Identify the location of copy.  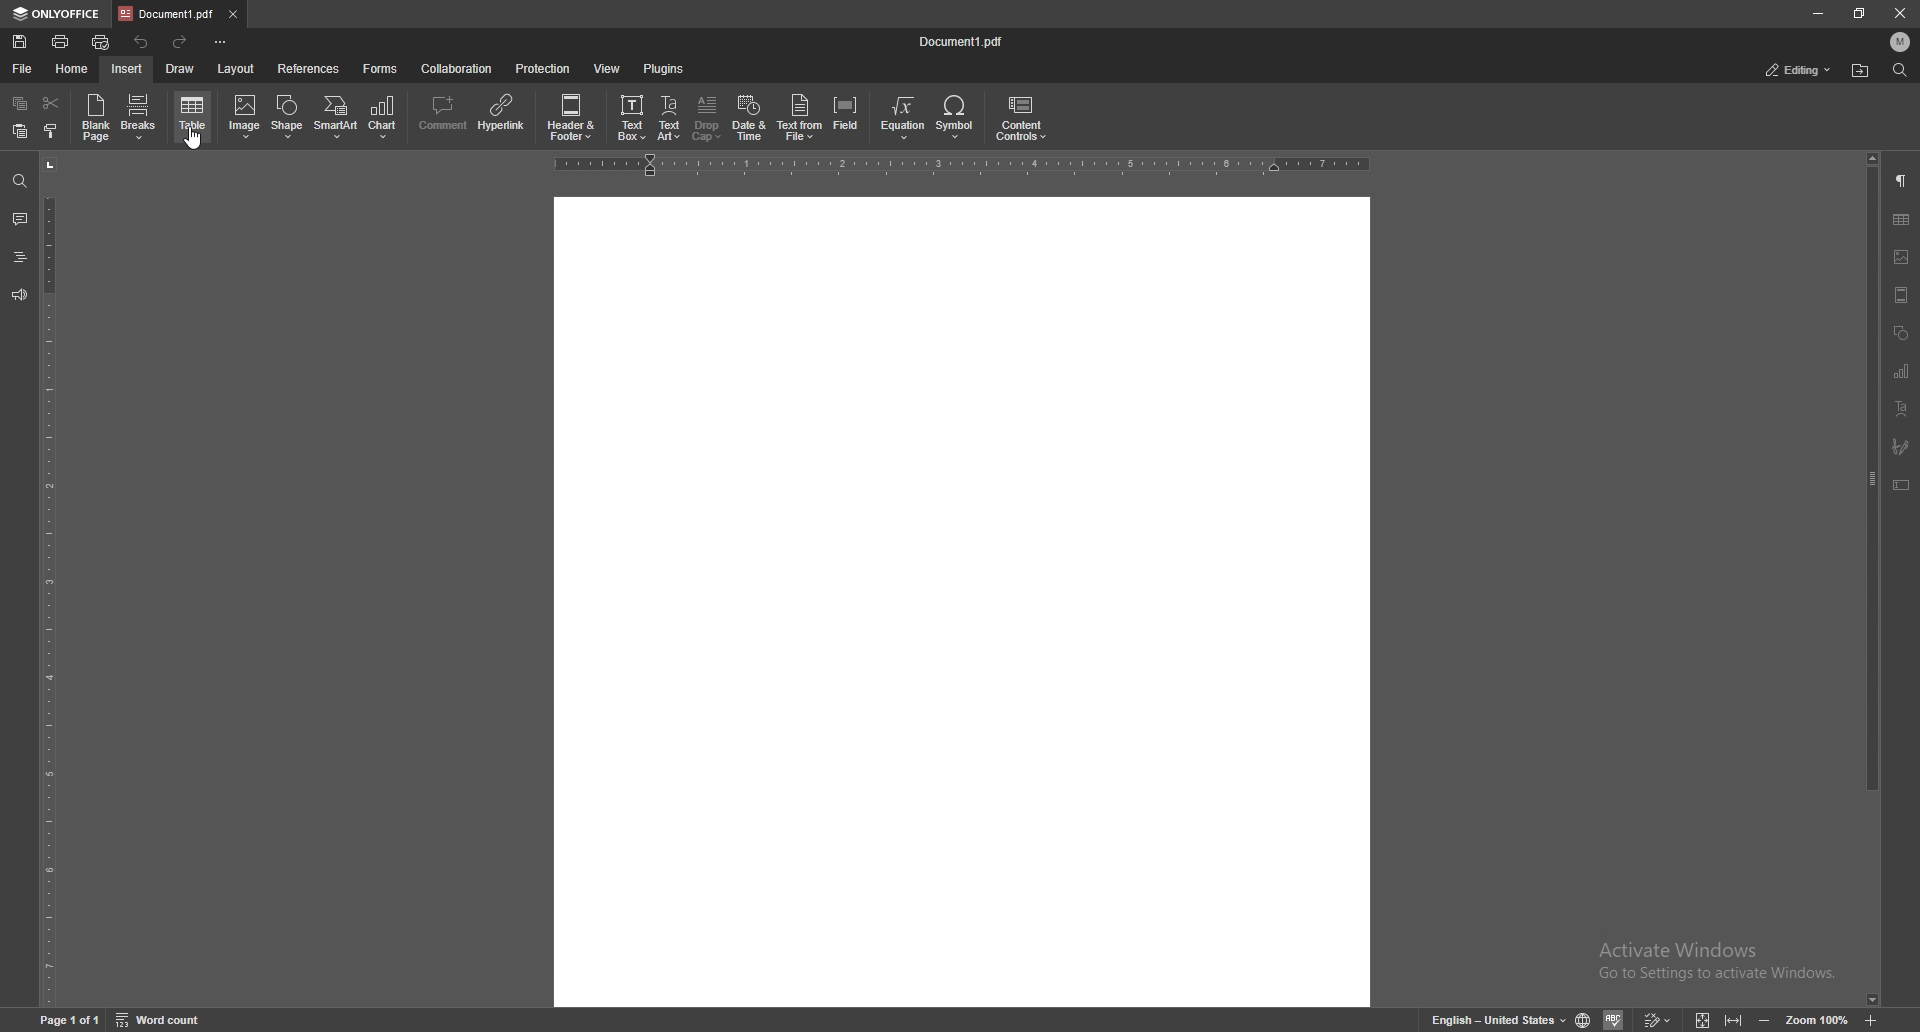
(20, 103).